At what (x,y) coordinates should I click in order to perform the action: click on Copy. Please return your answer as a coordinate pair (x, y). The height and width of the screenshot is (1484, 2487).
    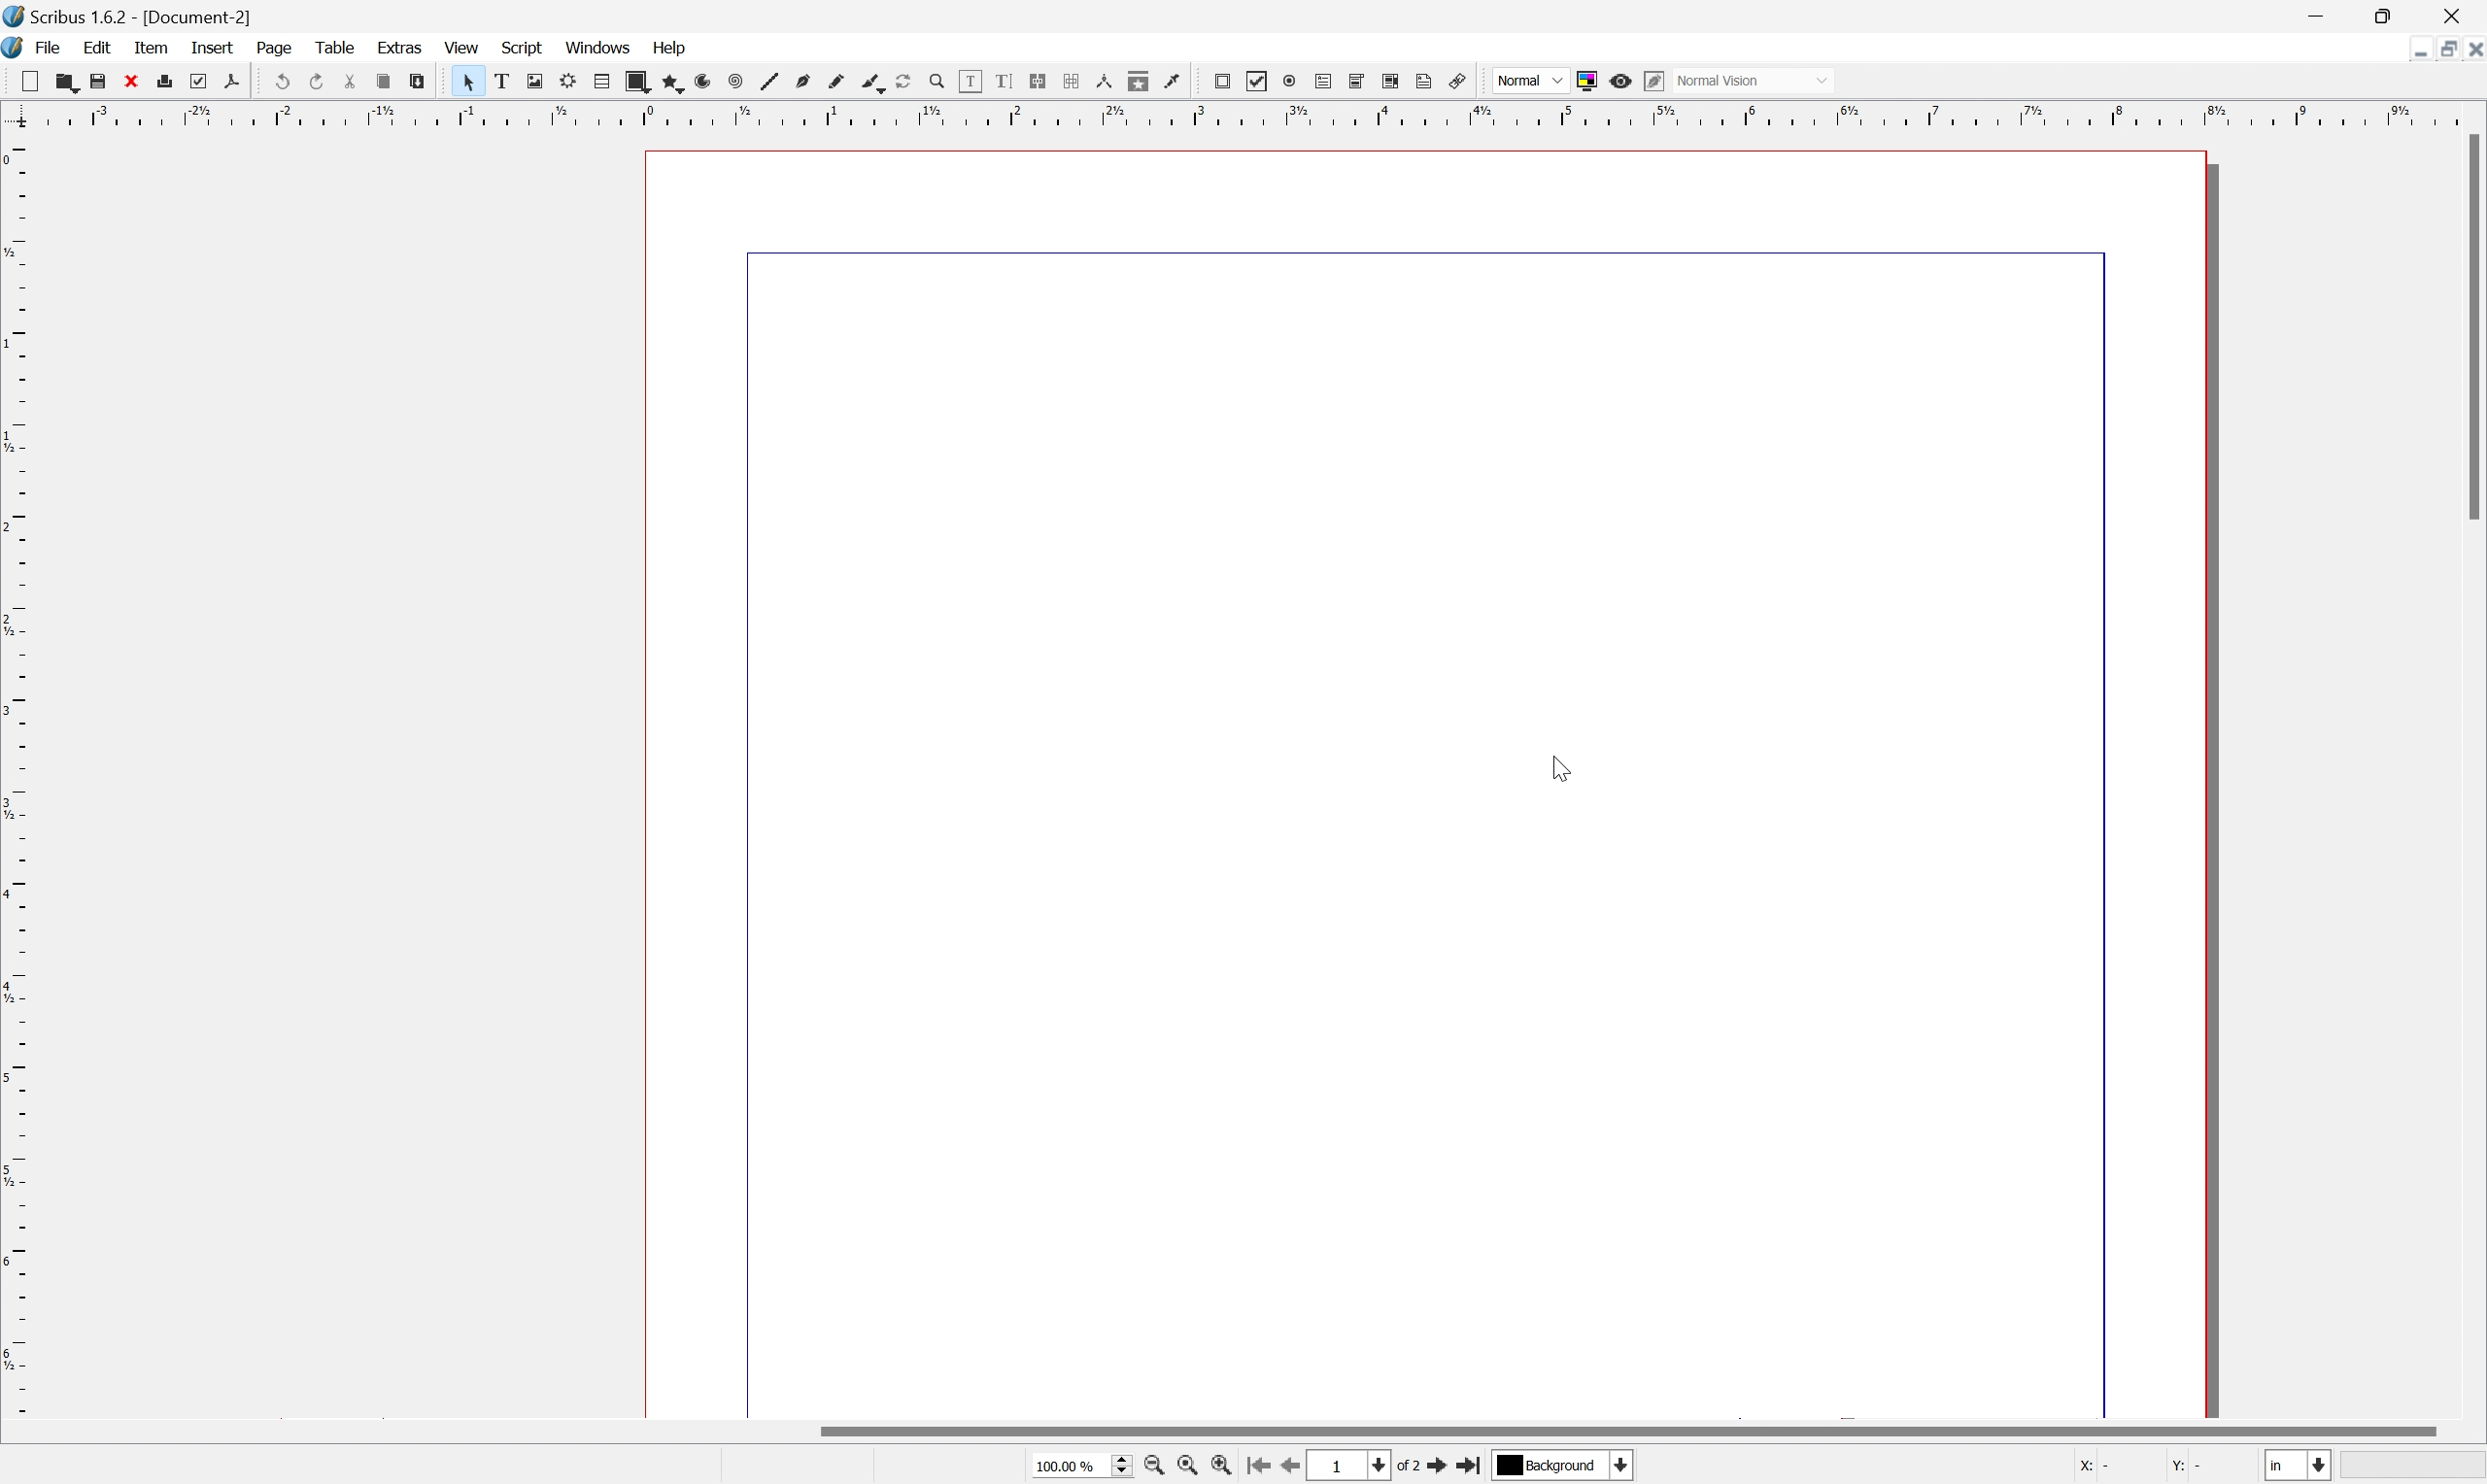
    Looking at the image, I should click on (388, 83).